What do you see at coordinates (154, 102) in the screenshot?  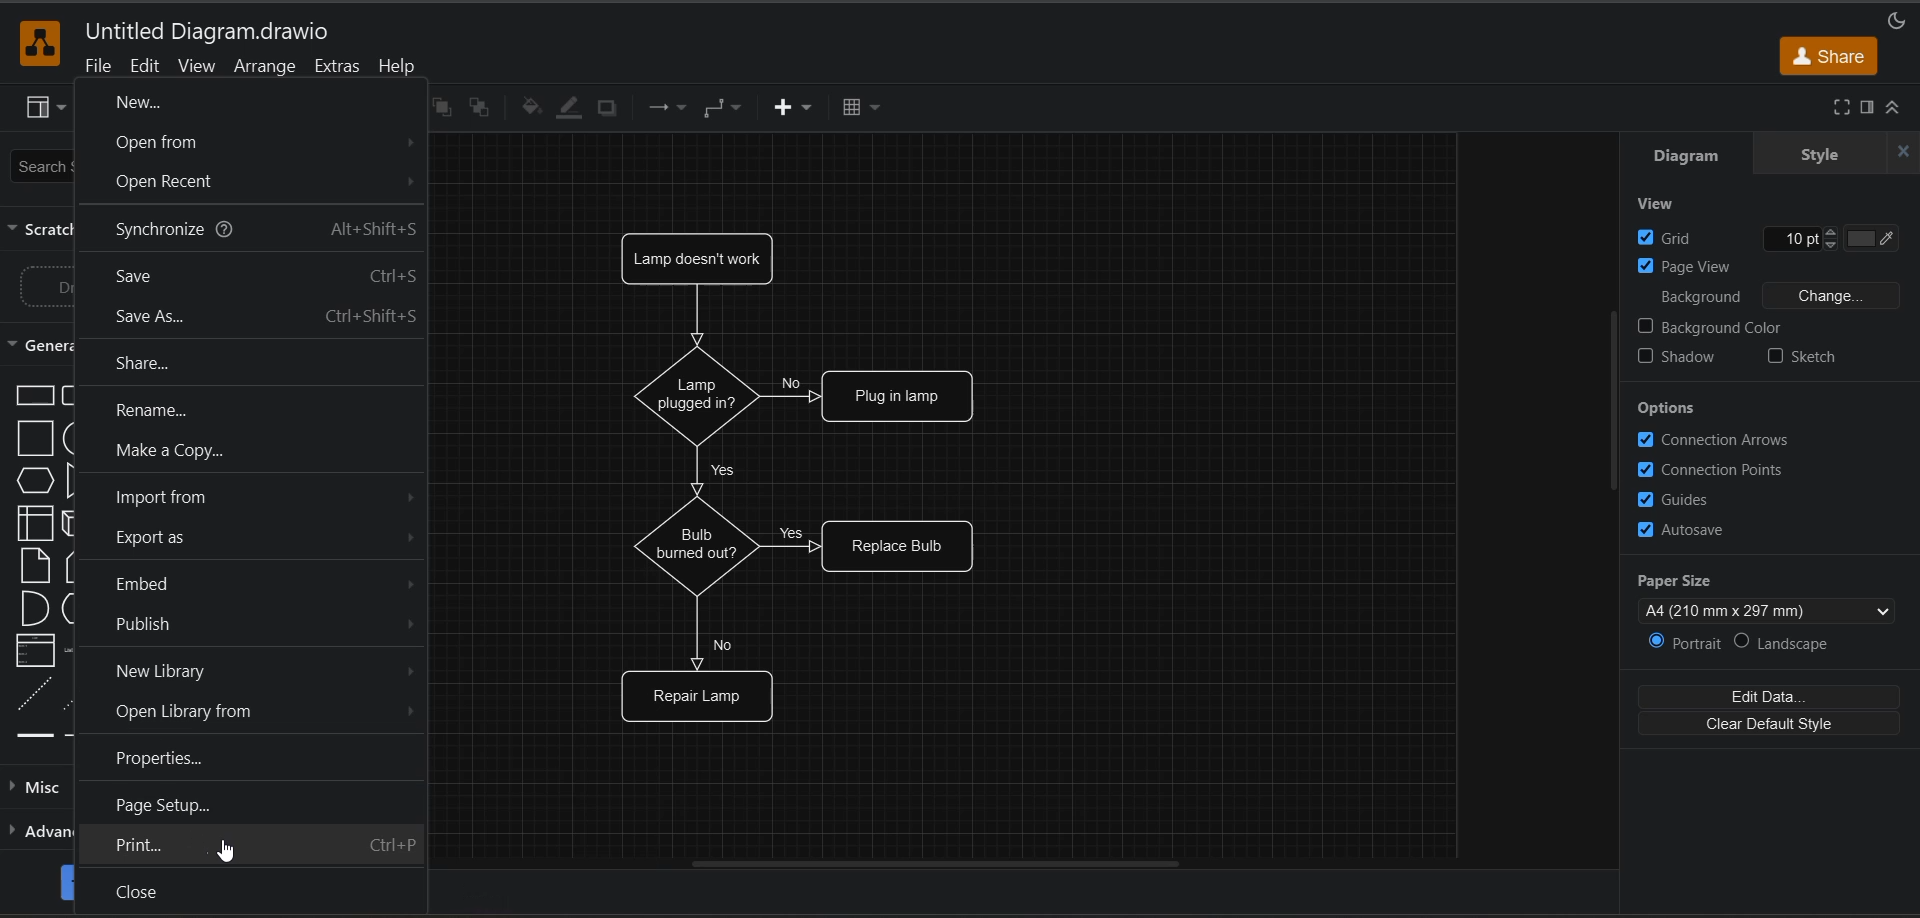 I see `new` at bounding box center [154, 102].